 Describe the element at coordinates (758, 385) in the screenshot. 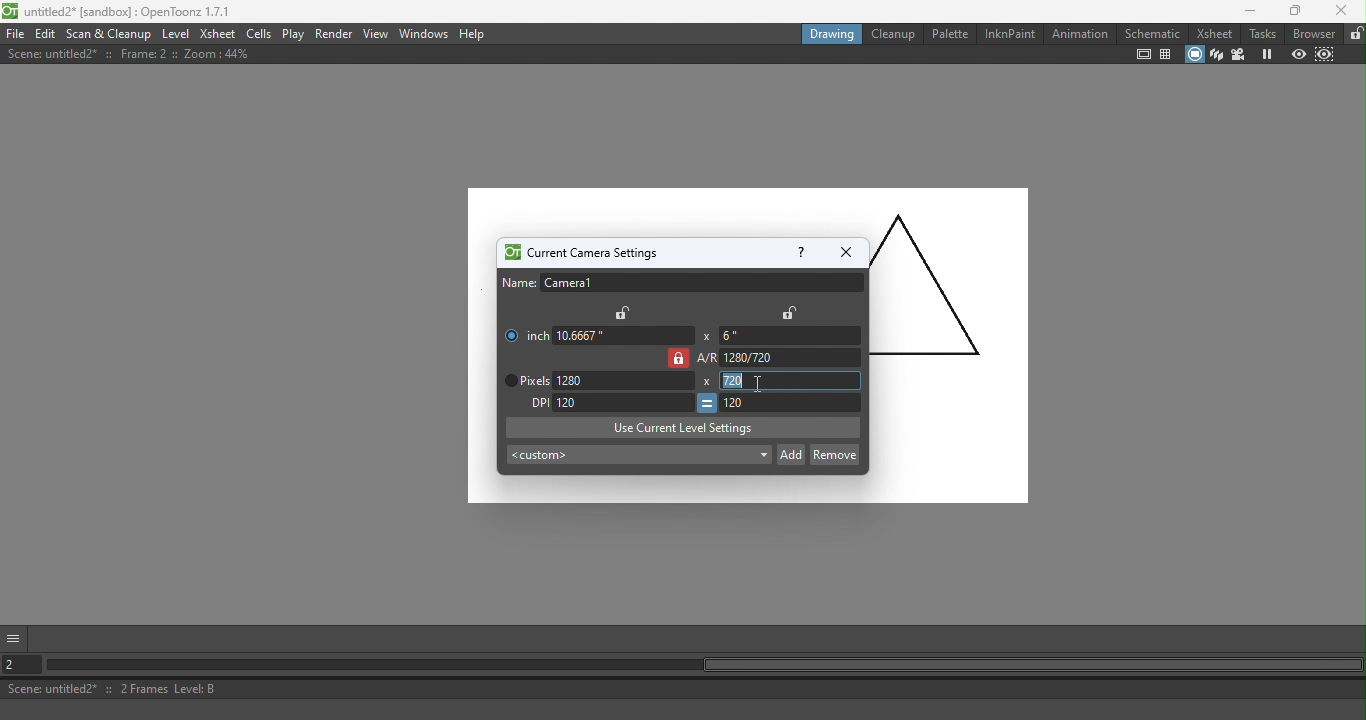

I see `insertion cursor` at that location.